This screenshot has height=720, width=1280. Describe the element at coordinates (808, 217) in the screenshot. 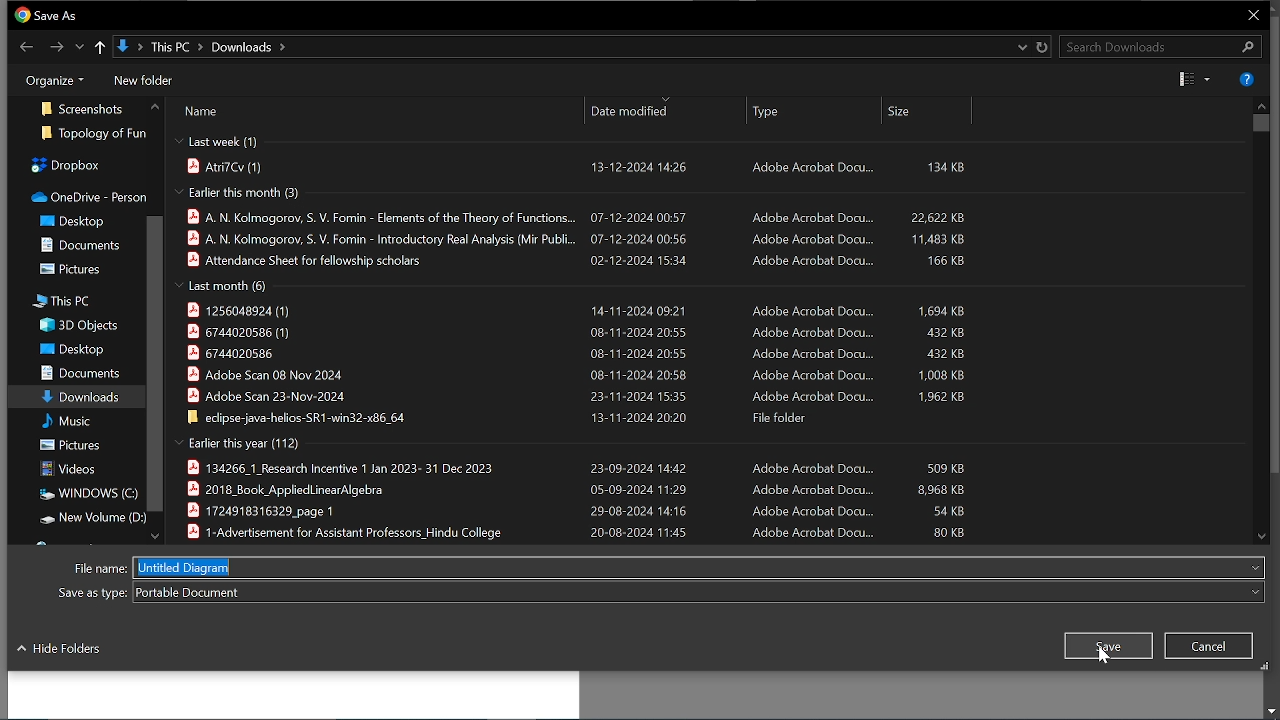

I see `‘Adobe Acrobat Docu...` at that location.